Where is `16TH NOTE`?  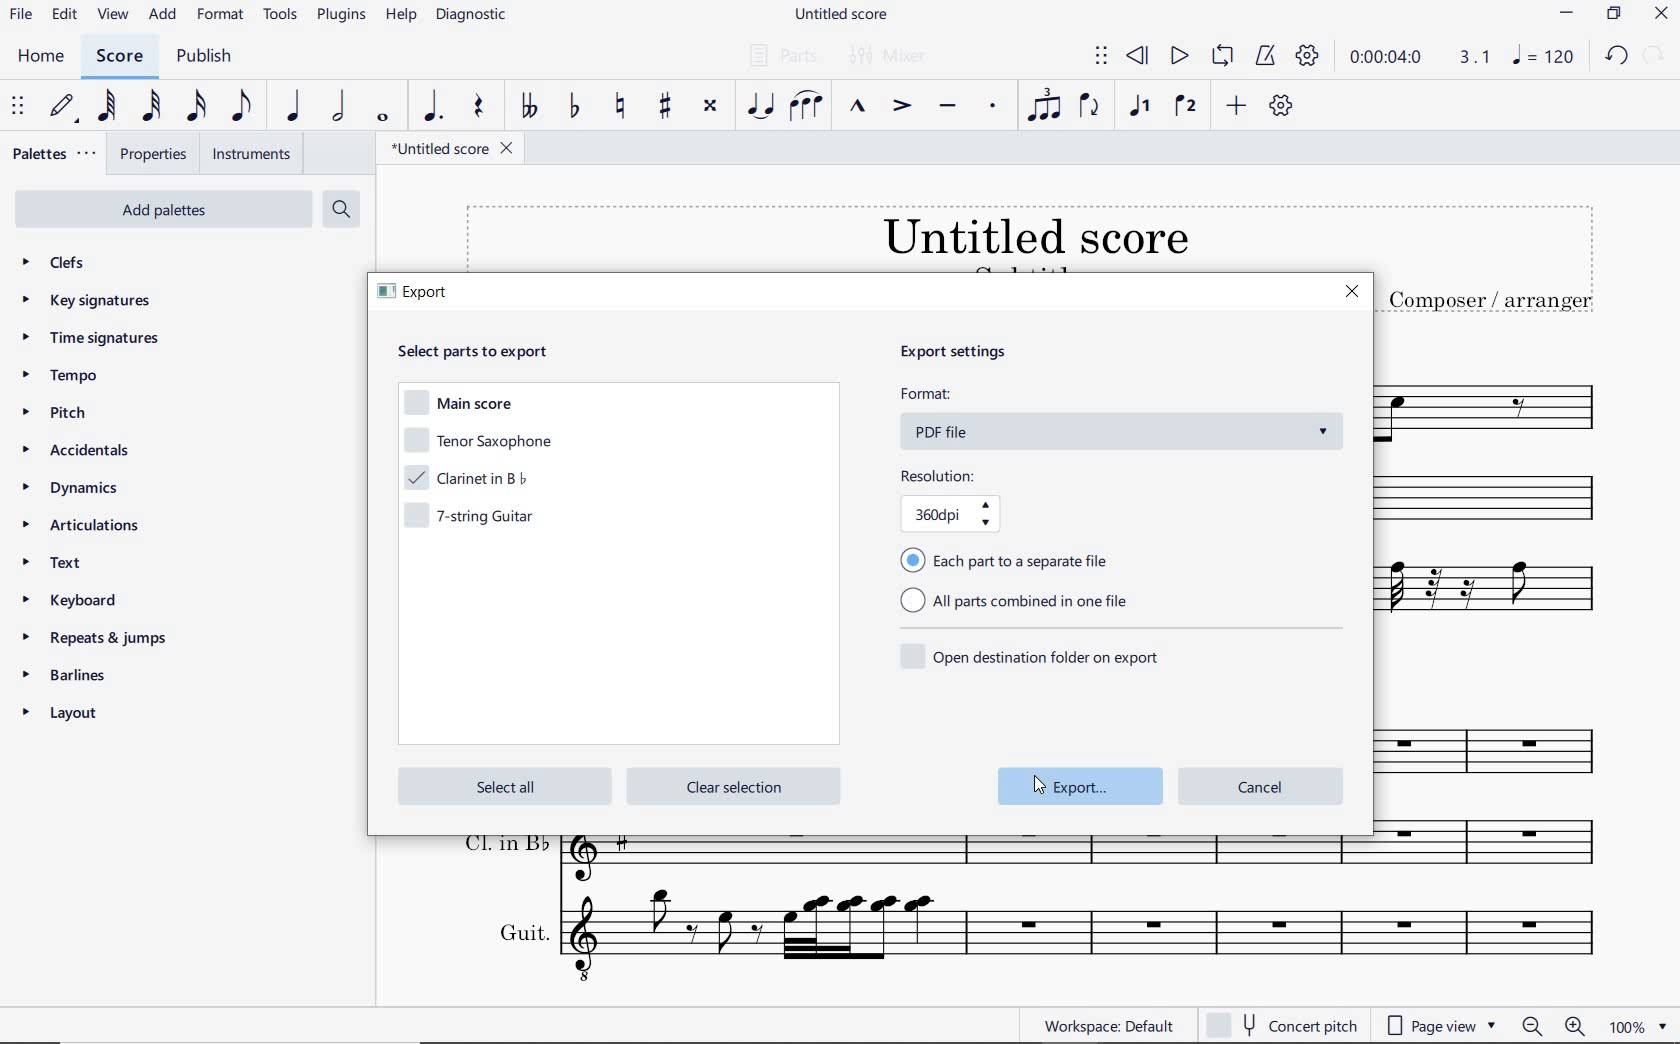
16TH NOTE is located at coordinates (198, 107).